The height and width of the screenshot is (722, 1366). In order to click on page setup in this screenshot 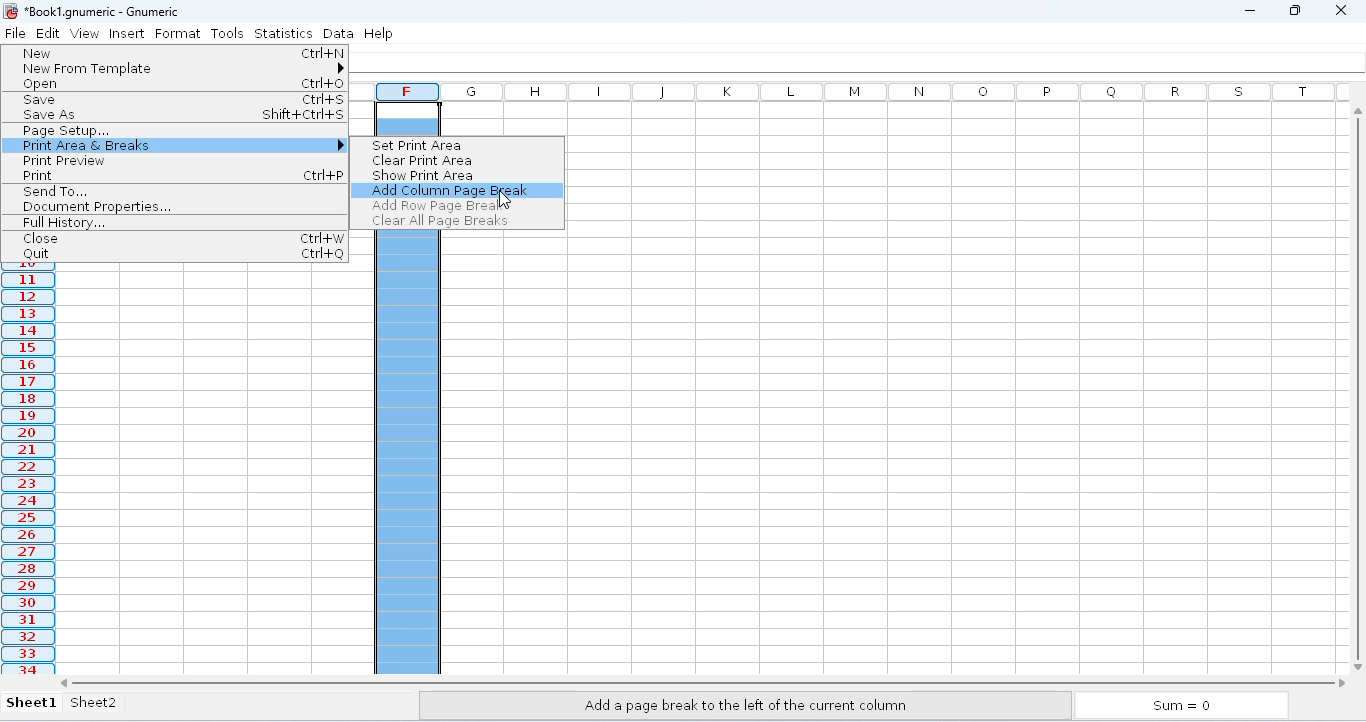, I will do `click(64, 131)`.